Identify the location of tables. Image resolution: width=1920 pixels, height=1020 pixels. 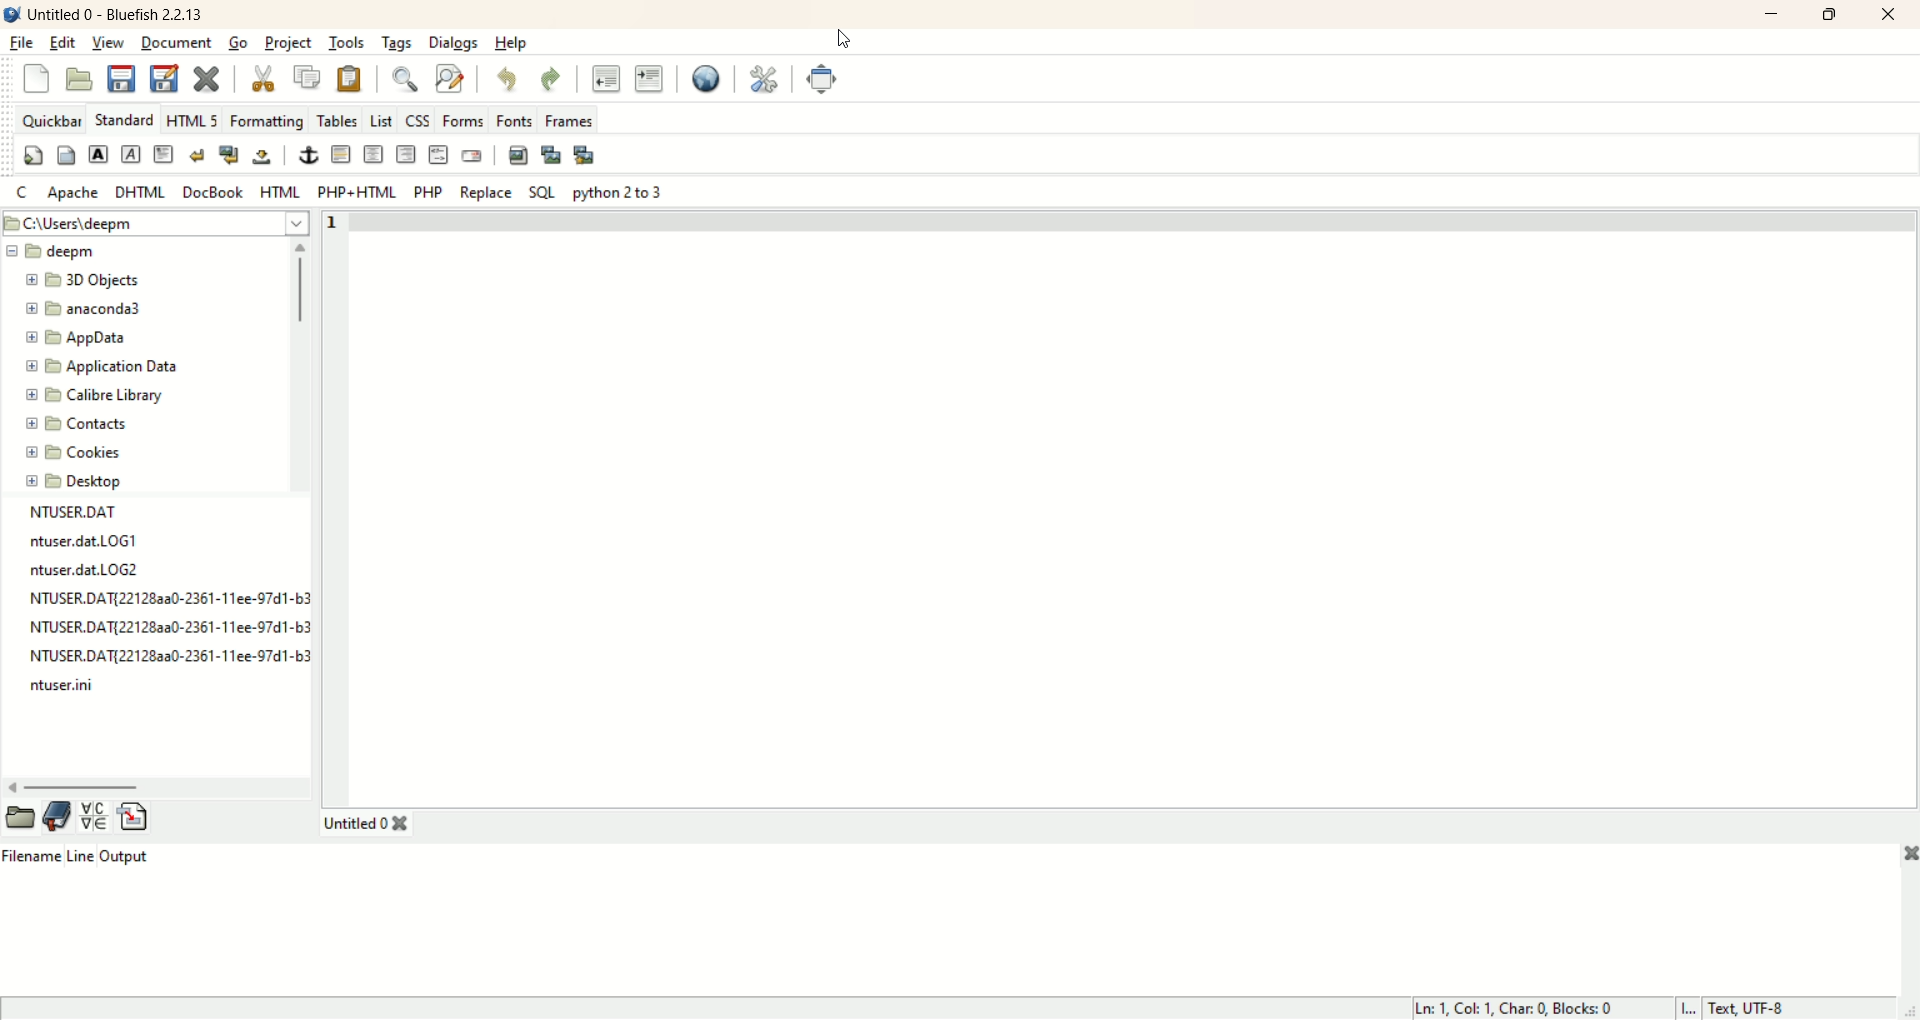
(340, 122).